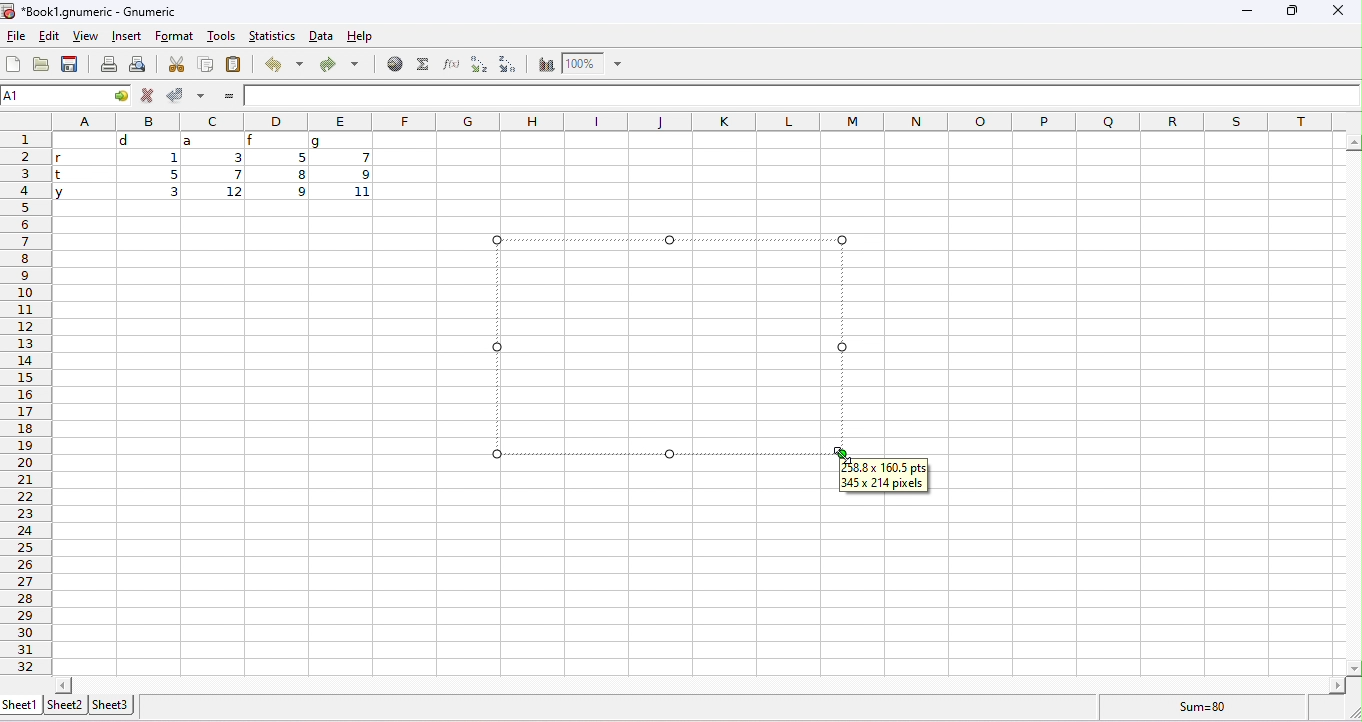 The image size is (1362, 722). I want to click on tools, so click(221, 35).